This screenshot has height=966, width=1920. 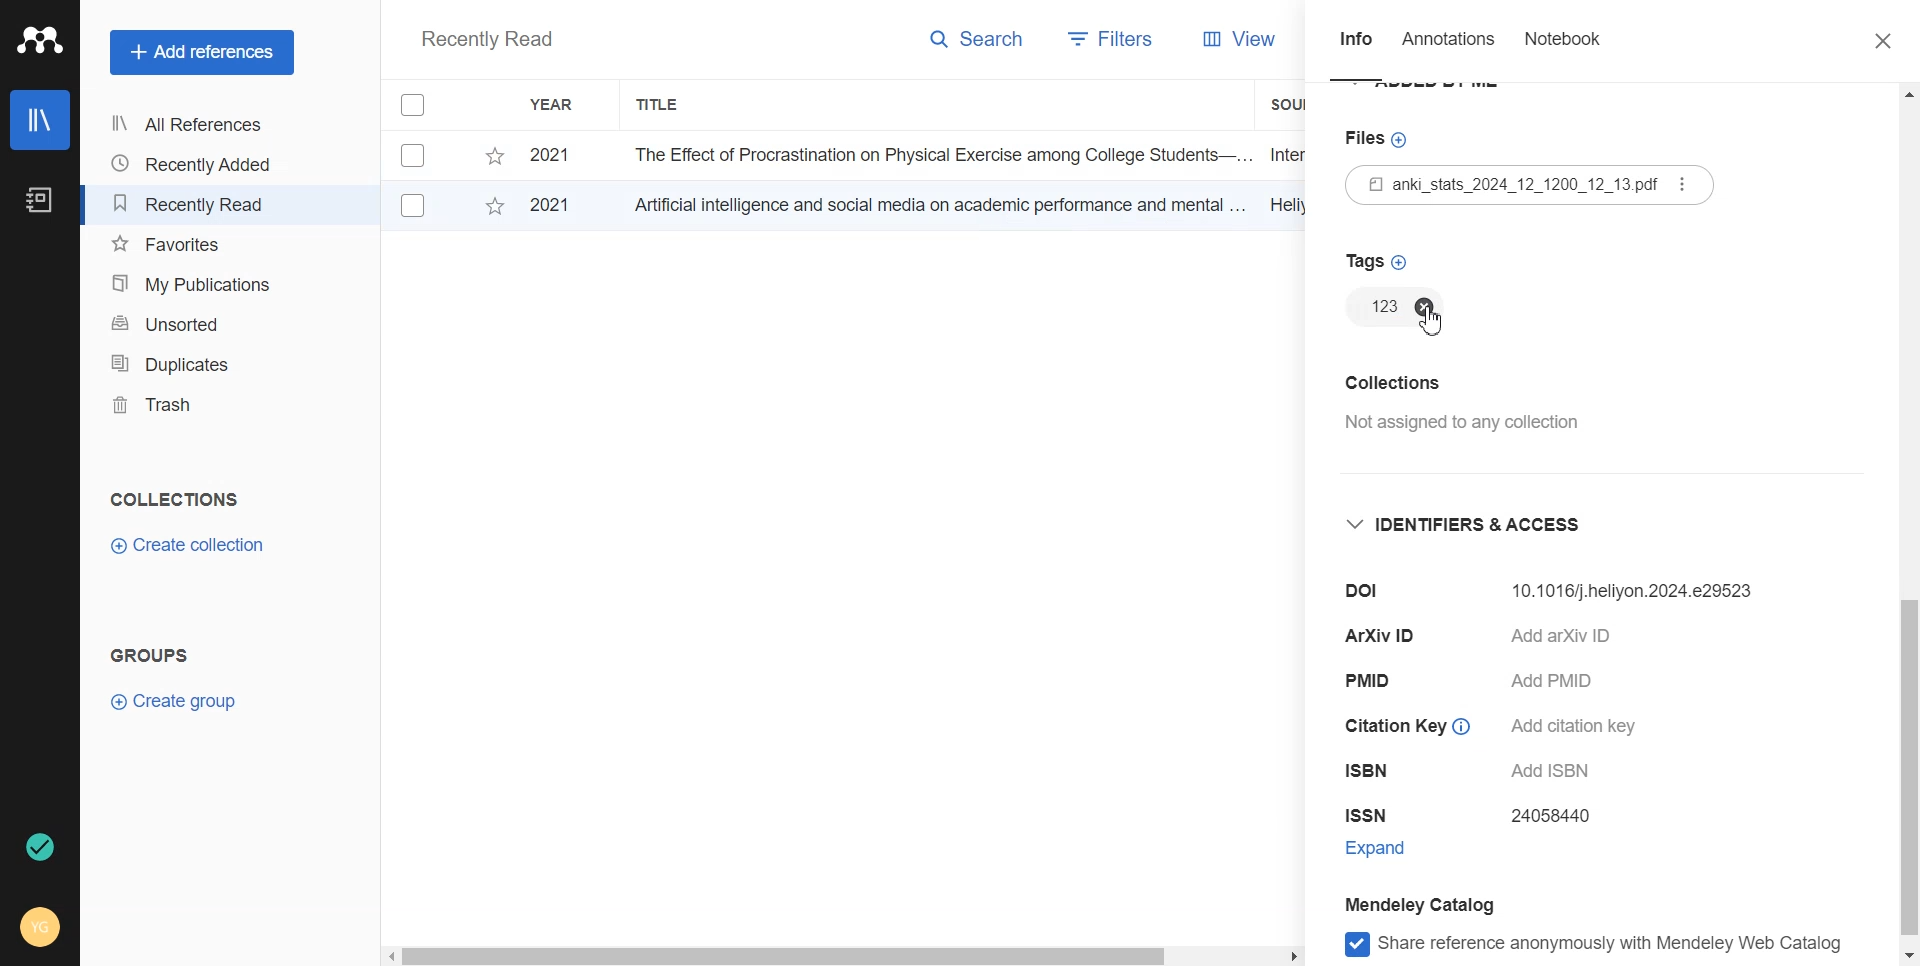 I want to click on 2021, so click(x=560, y=208).